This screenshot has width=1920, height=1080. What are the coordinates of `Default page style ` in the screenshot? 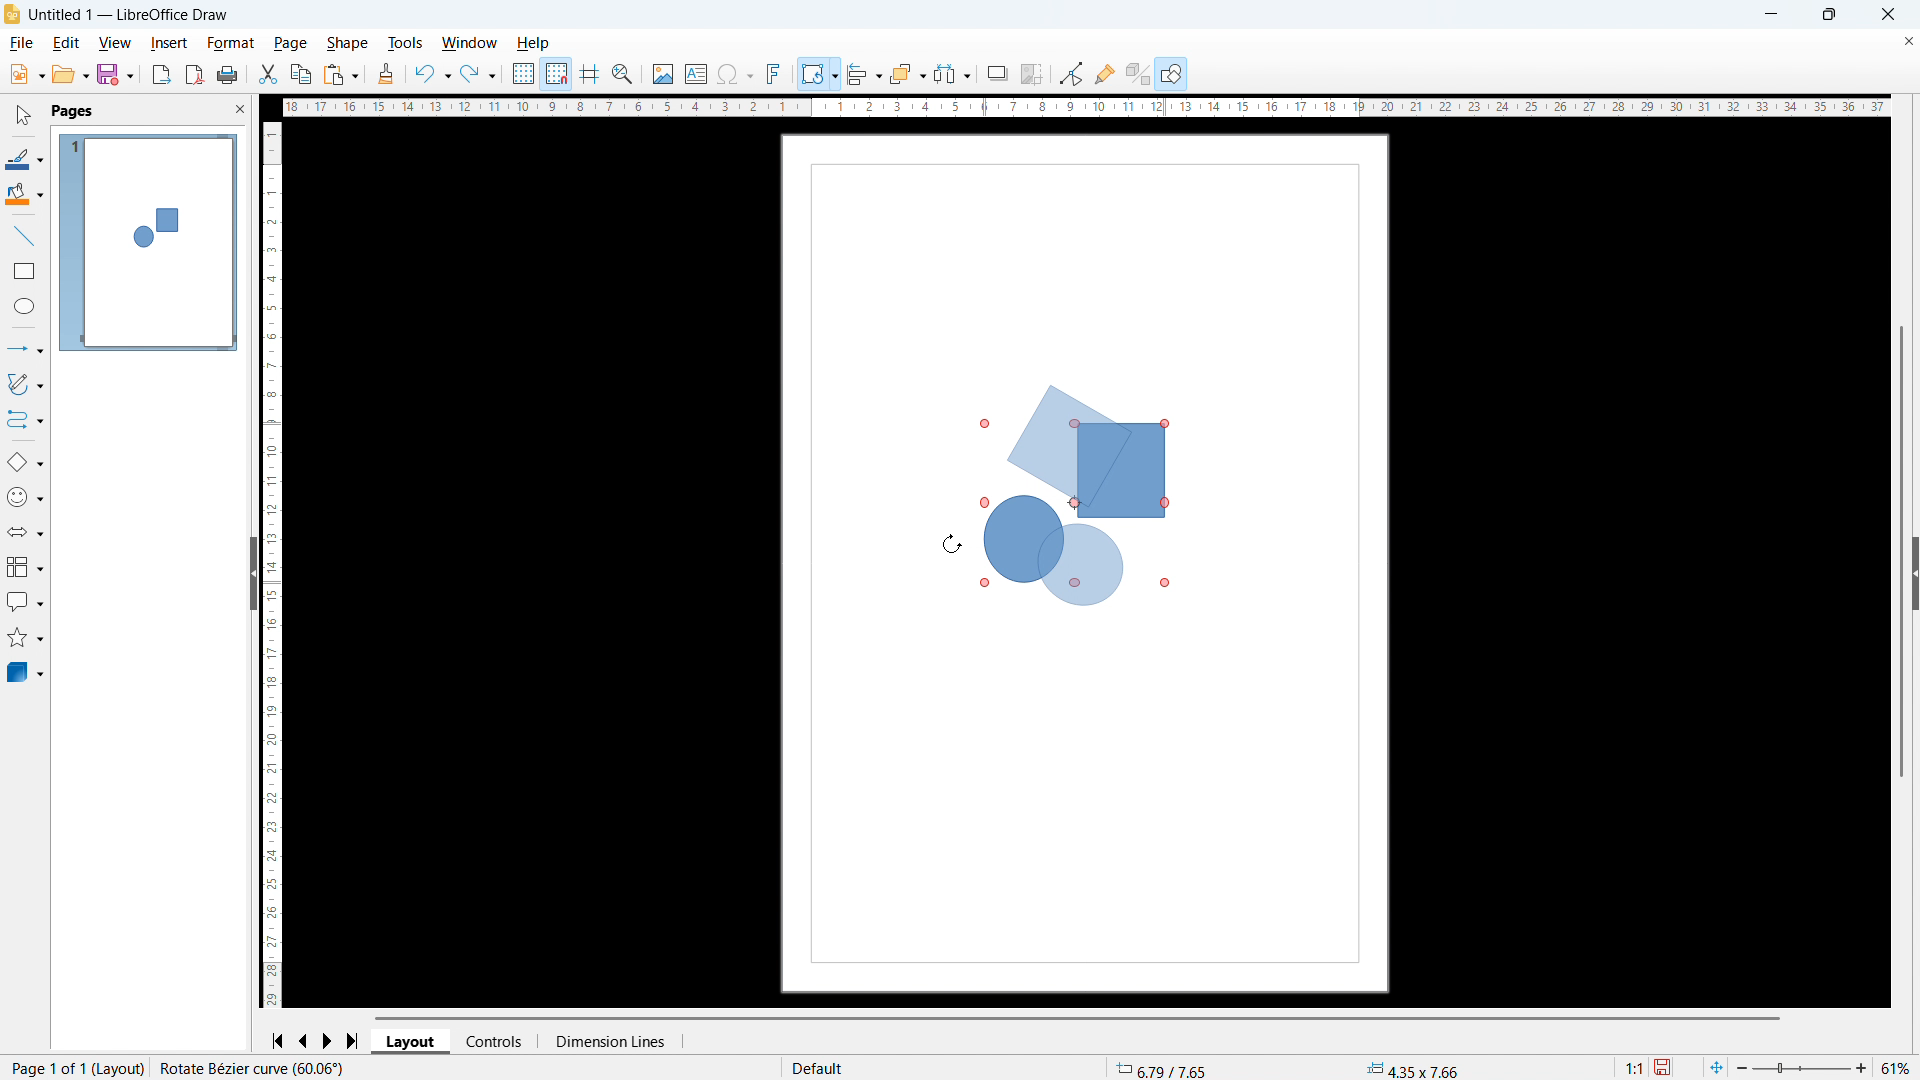 It's located at (821, 1069).